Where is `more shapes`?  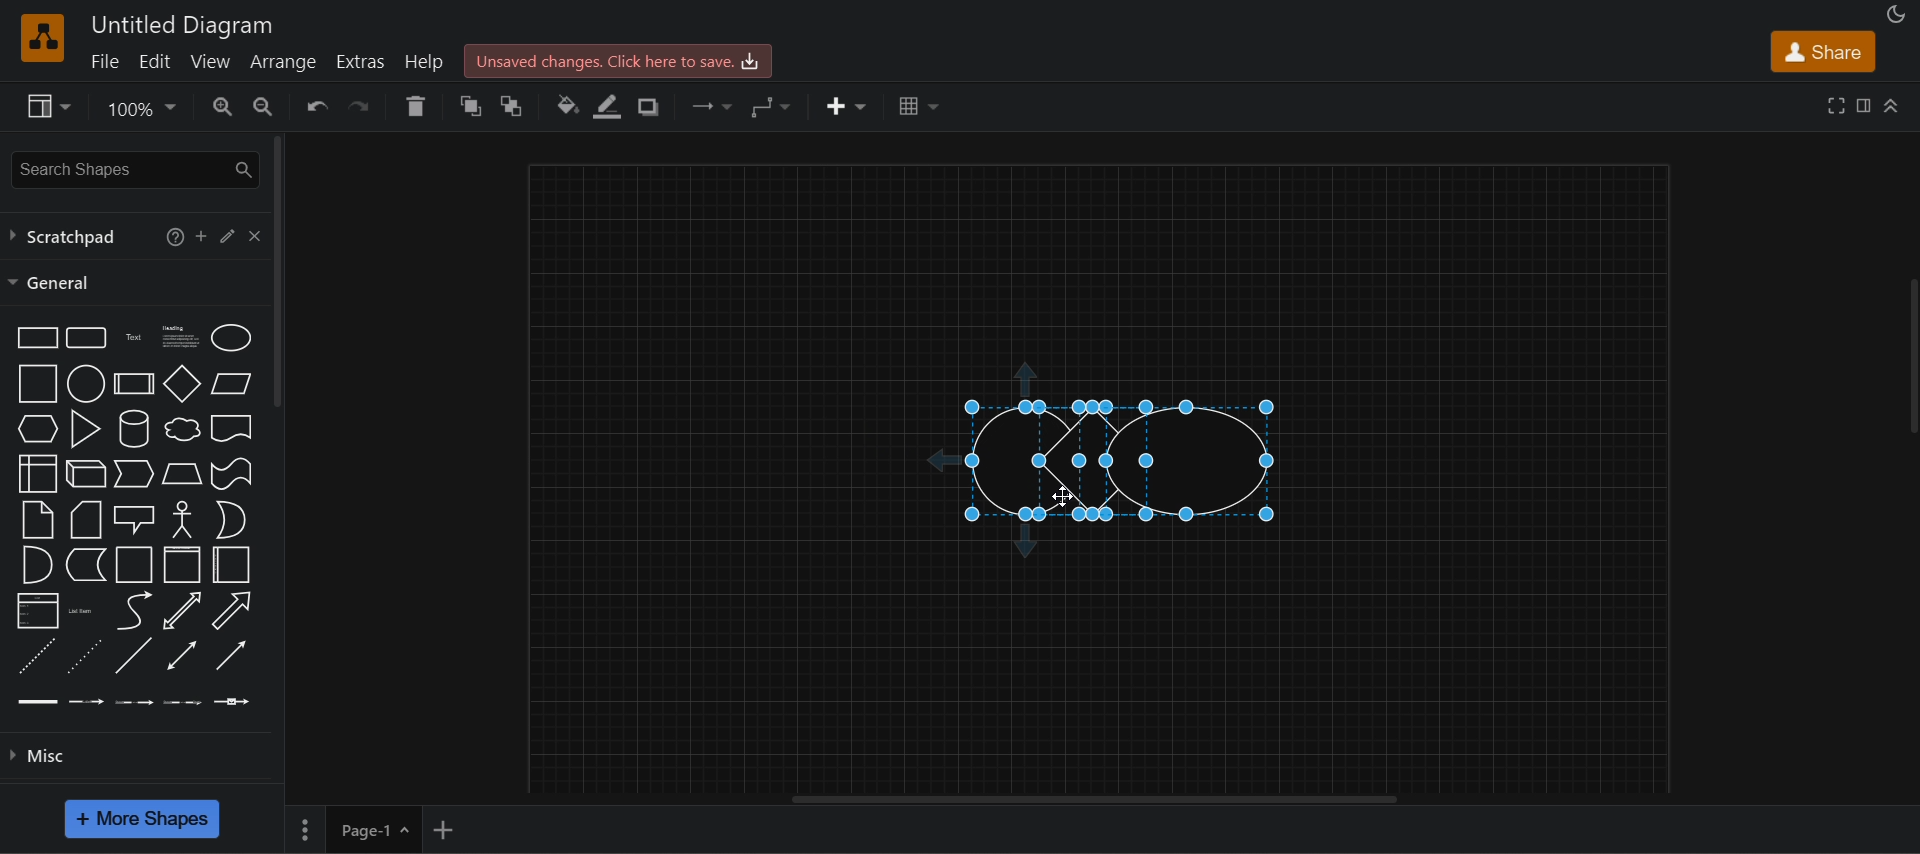 more shapes is located at coordinates (140, 818).